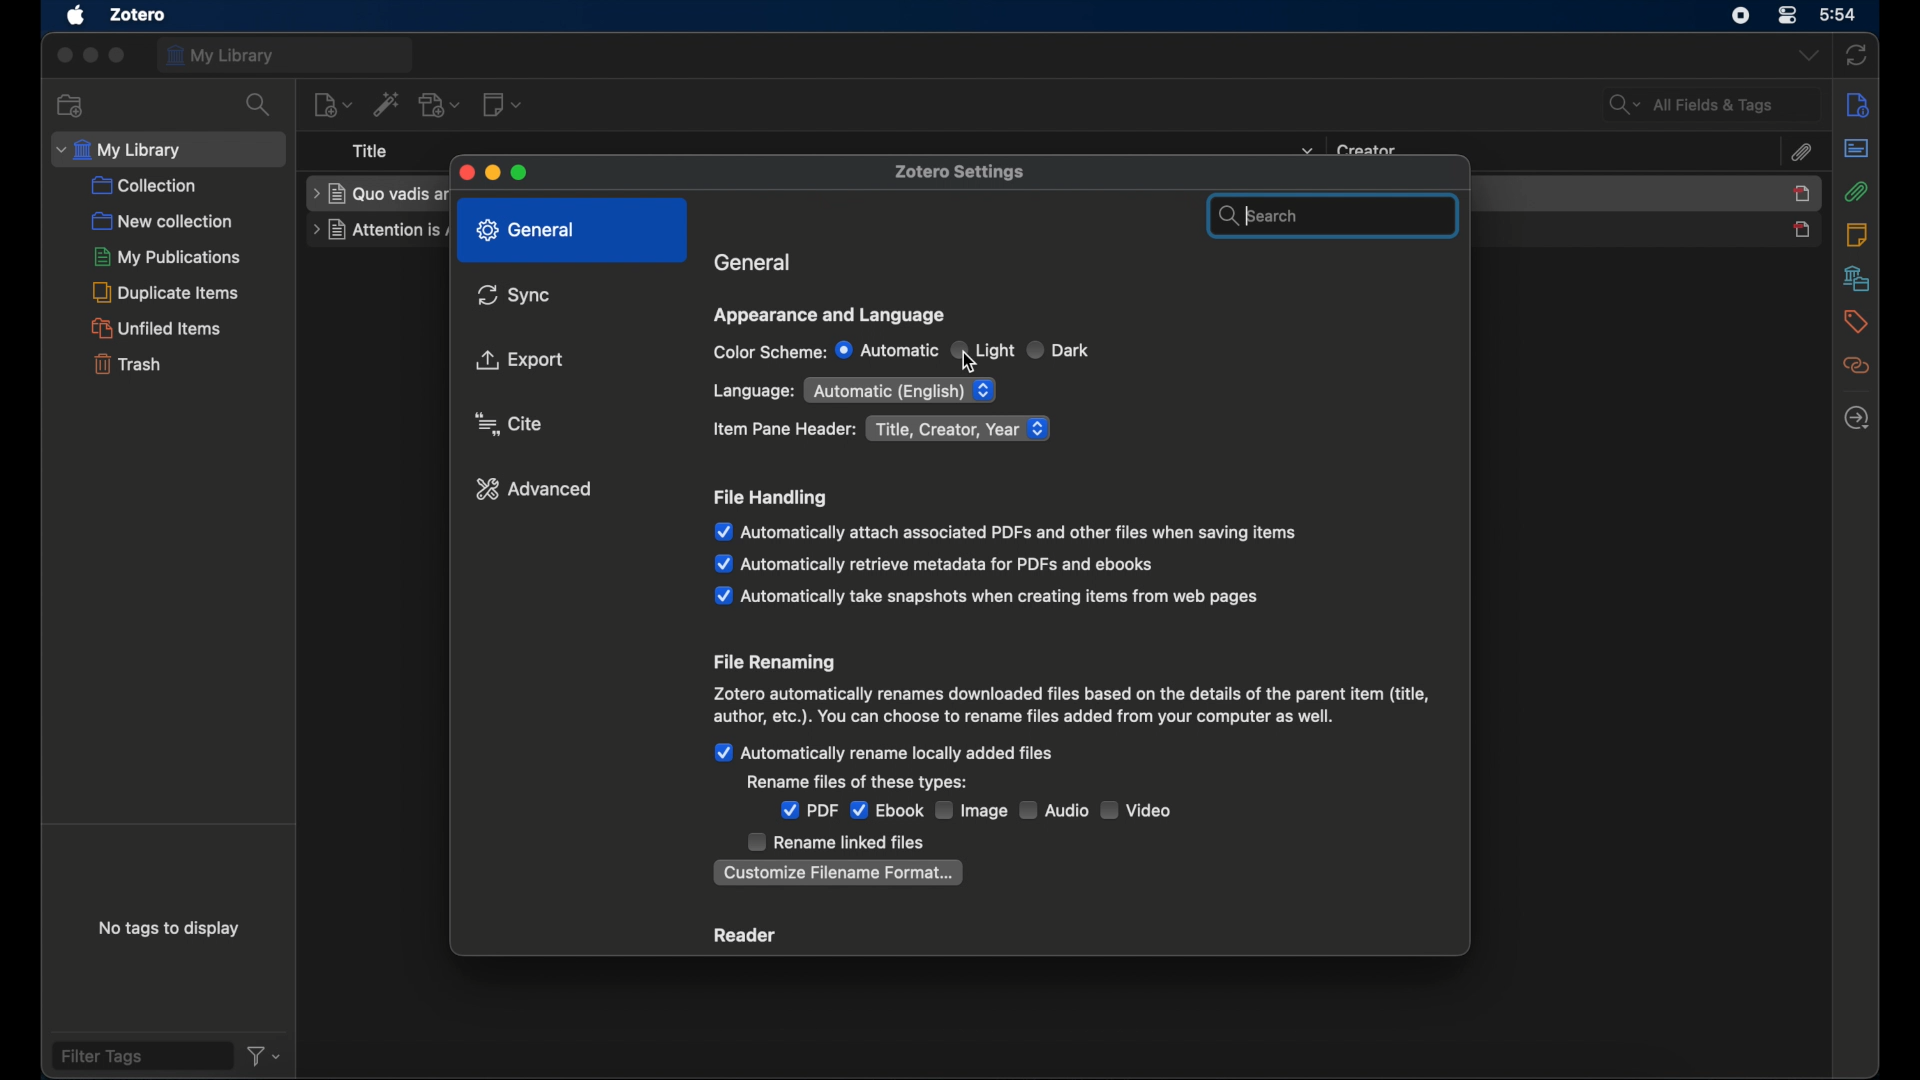 This screenshot has width=1920, height=1080. What do you see at coordinates (888, 351) in the screenshot?
I see `automatic radio button` at bounding box center [888, 351].